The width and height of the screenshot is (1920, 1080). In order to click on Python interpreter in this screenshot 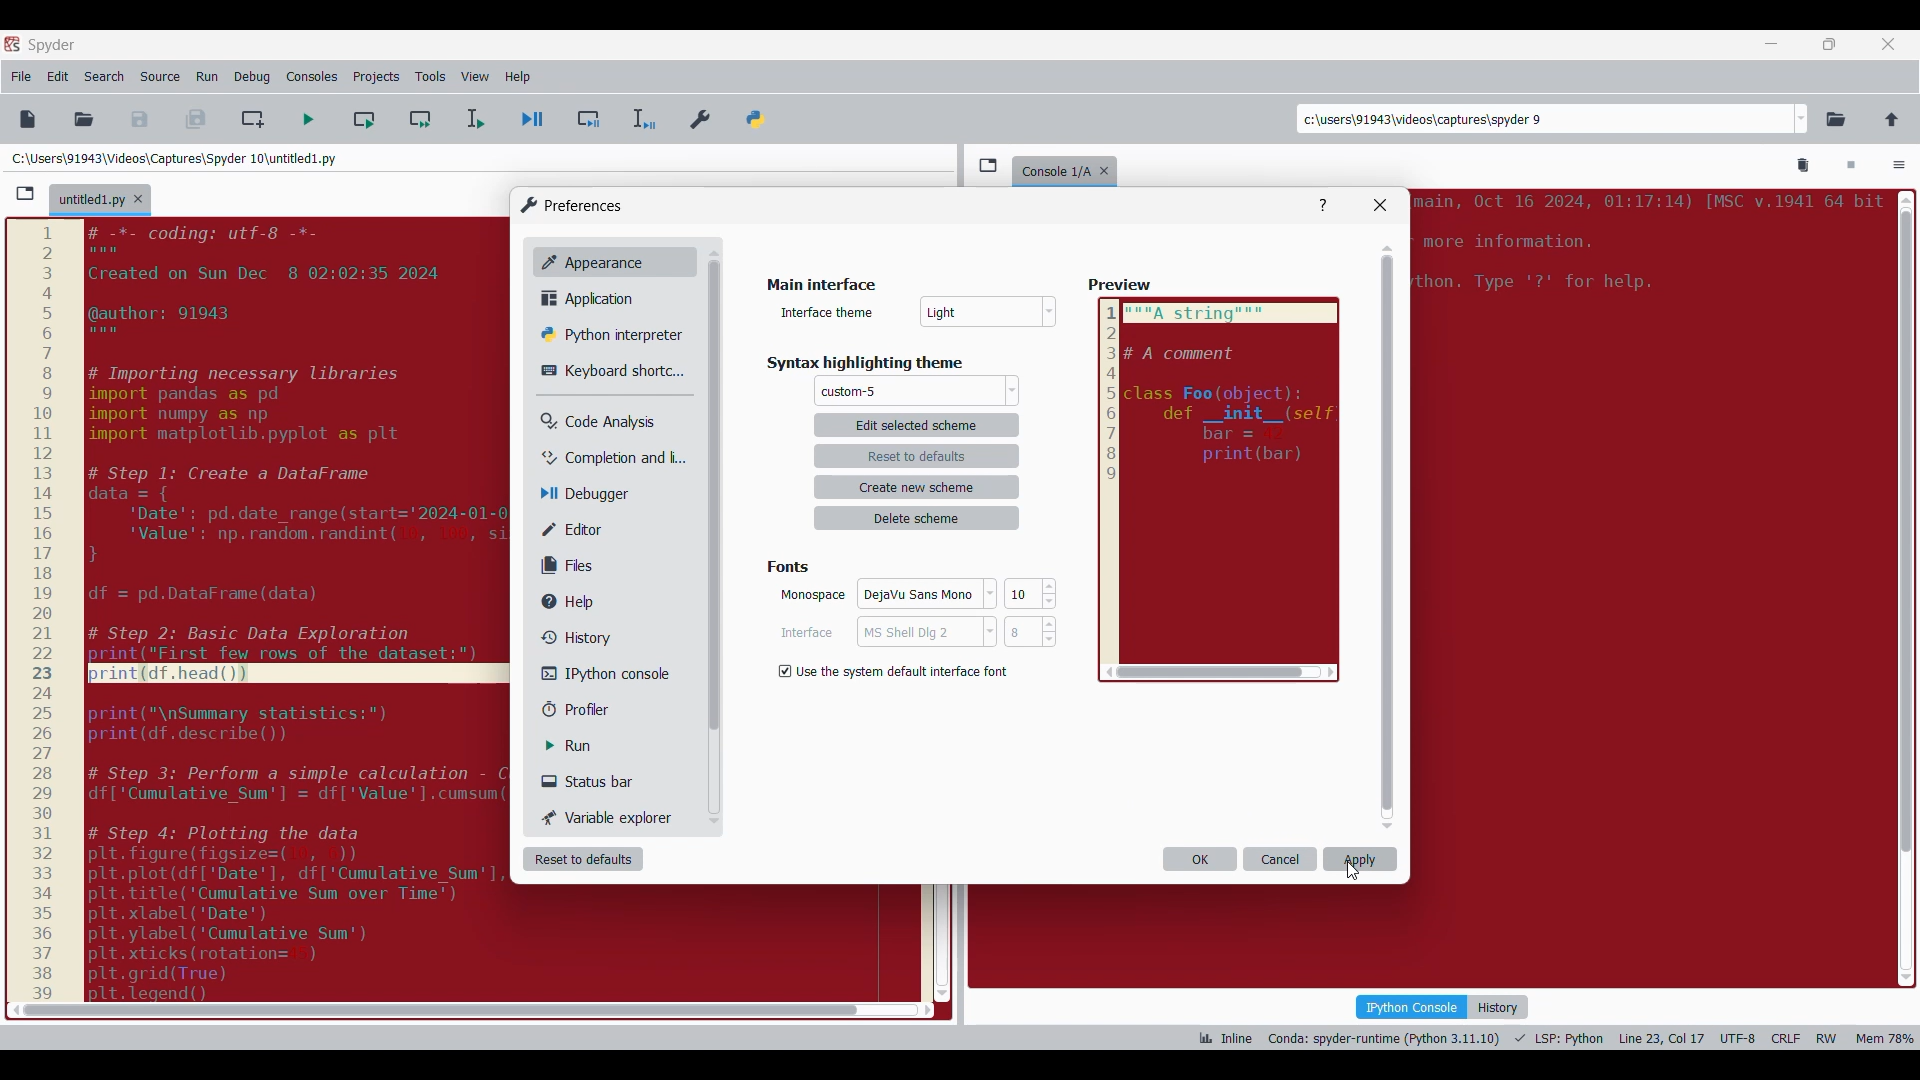, I will do `click(606, 334)`.